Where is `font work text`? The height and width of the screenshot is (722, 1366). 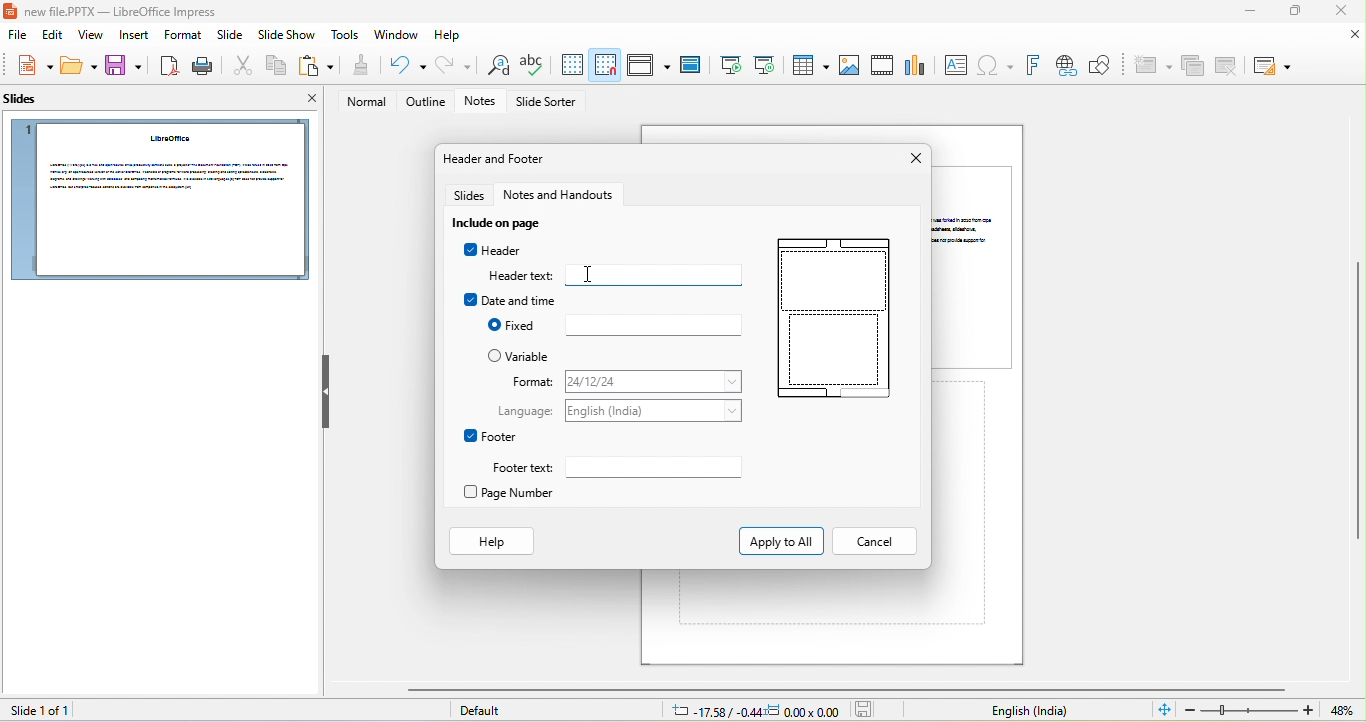
font work text is located at coordinates (1032, 66).